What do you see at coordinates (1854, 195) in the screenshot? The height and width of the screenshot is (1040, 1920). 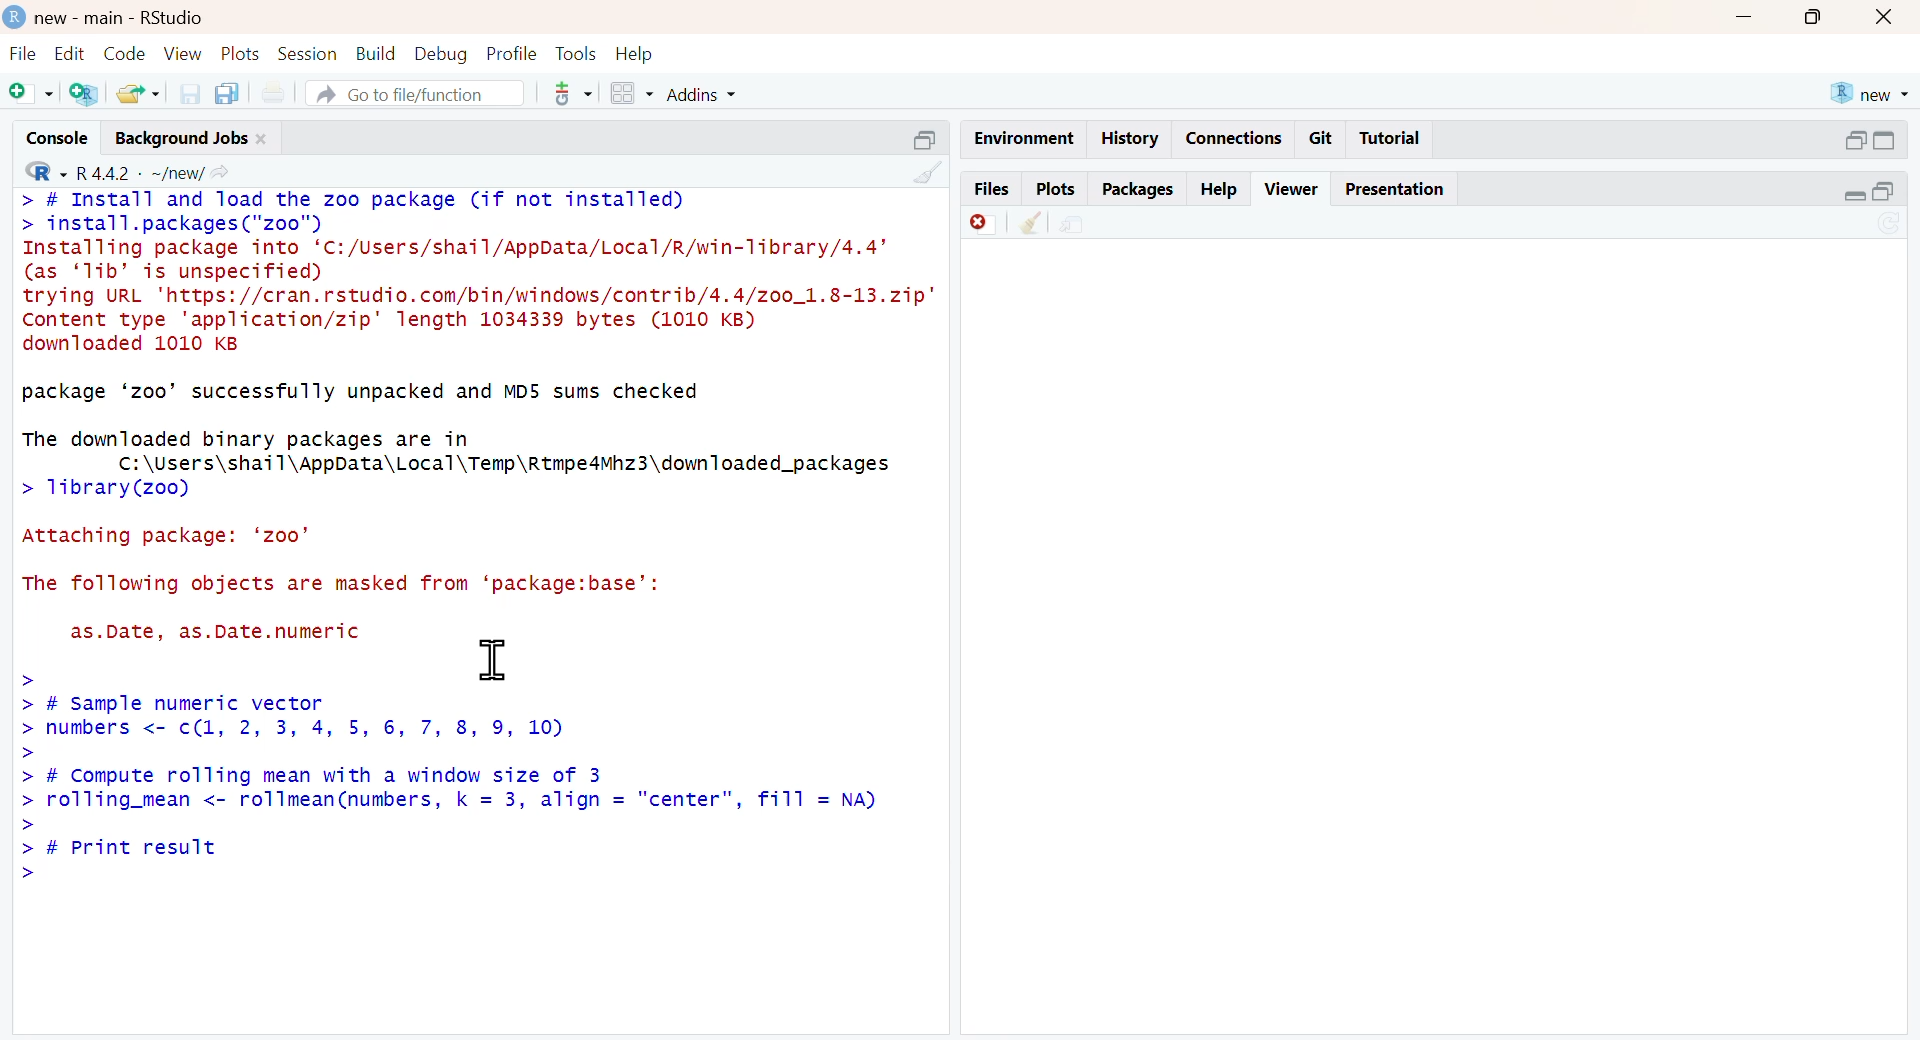 I see `Collapse/expand ` at bounding box center [1854, 195].